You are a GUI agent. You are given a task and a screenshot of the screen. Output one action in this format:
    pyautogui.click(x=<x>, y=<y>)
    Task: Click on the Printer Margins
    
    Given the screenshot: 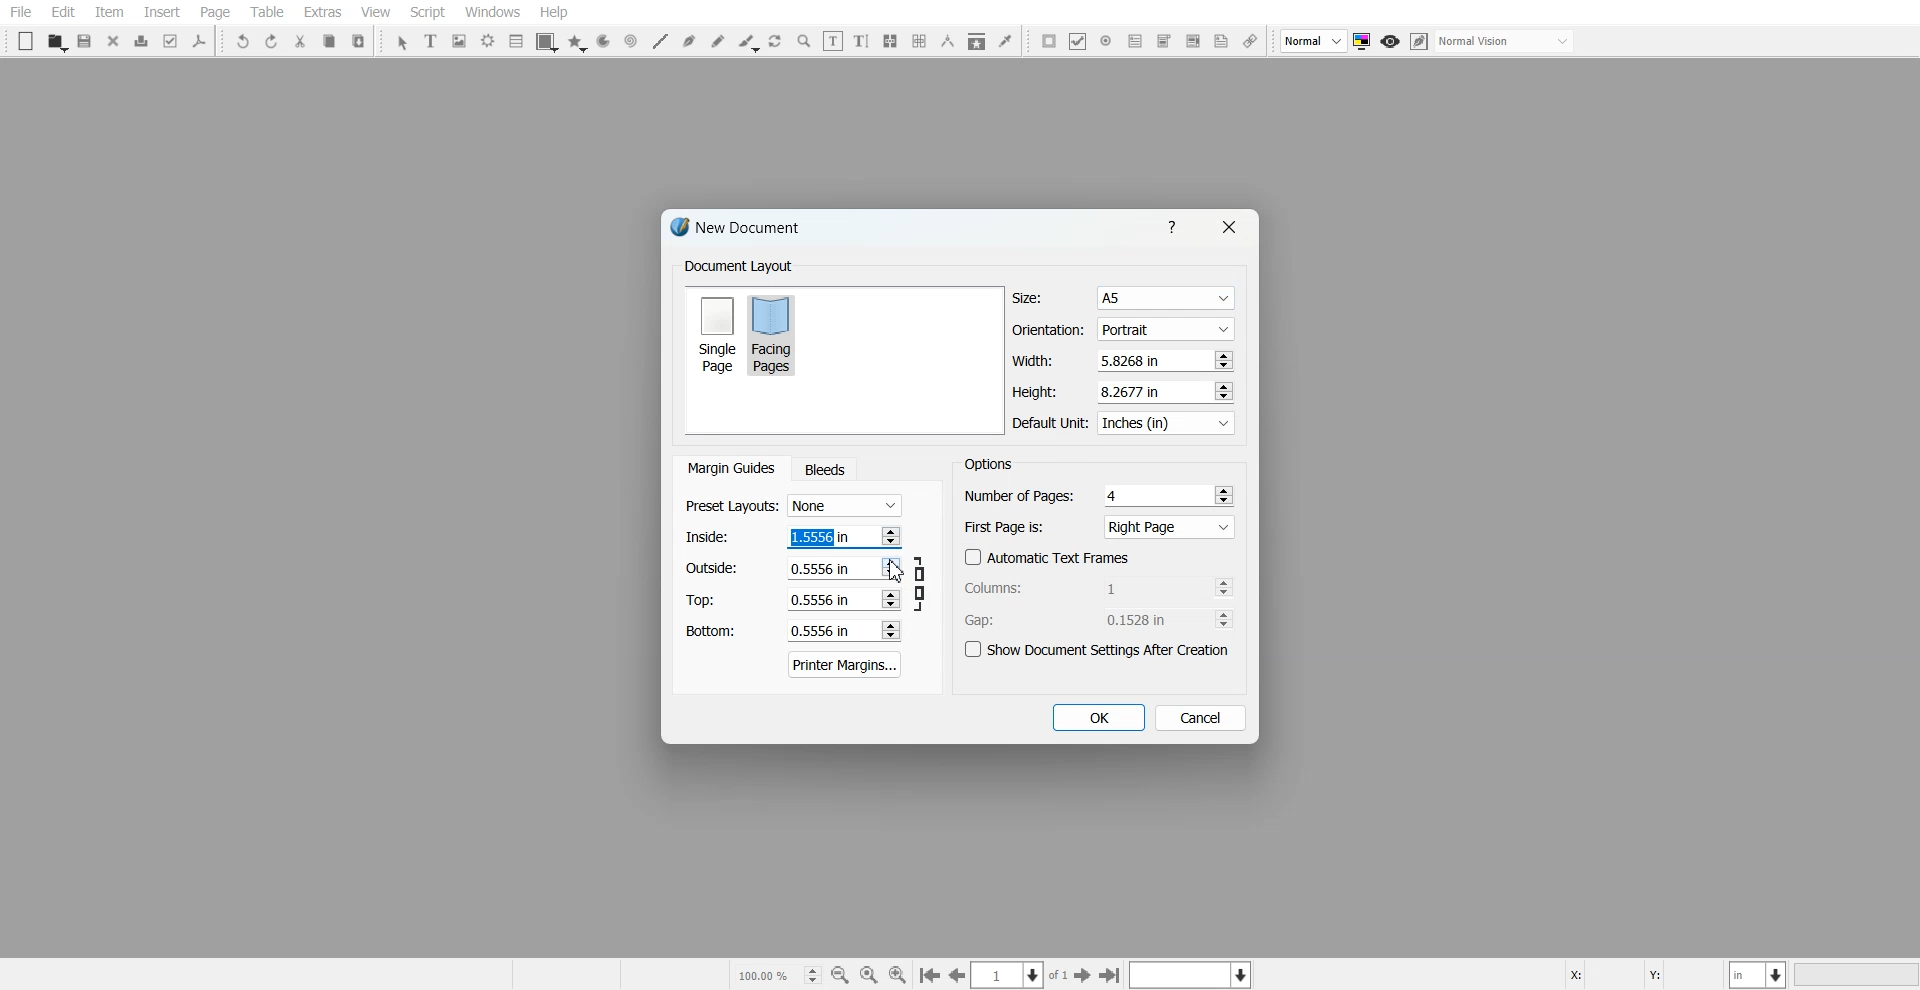 What is the action you would take?
    pyautogui.click(x=846, y=664)
    